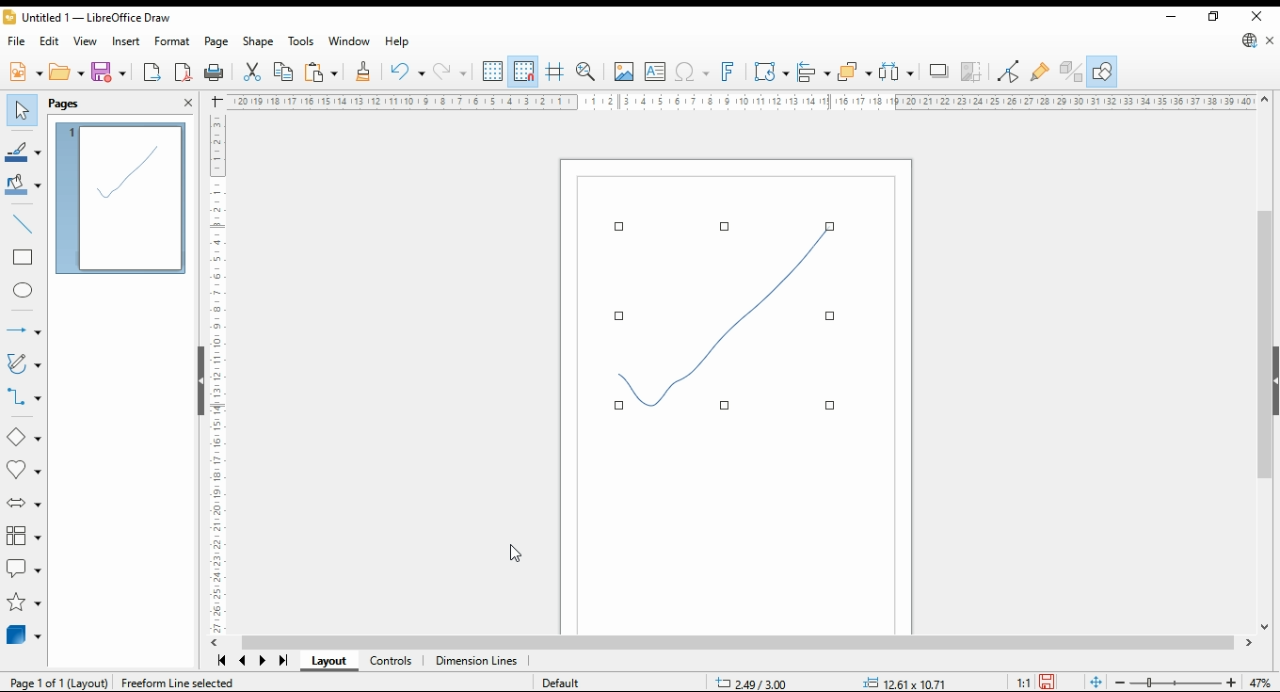  I want to click on page 1, so click(122, 198).